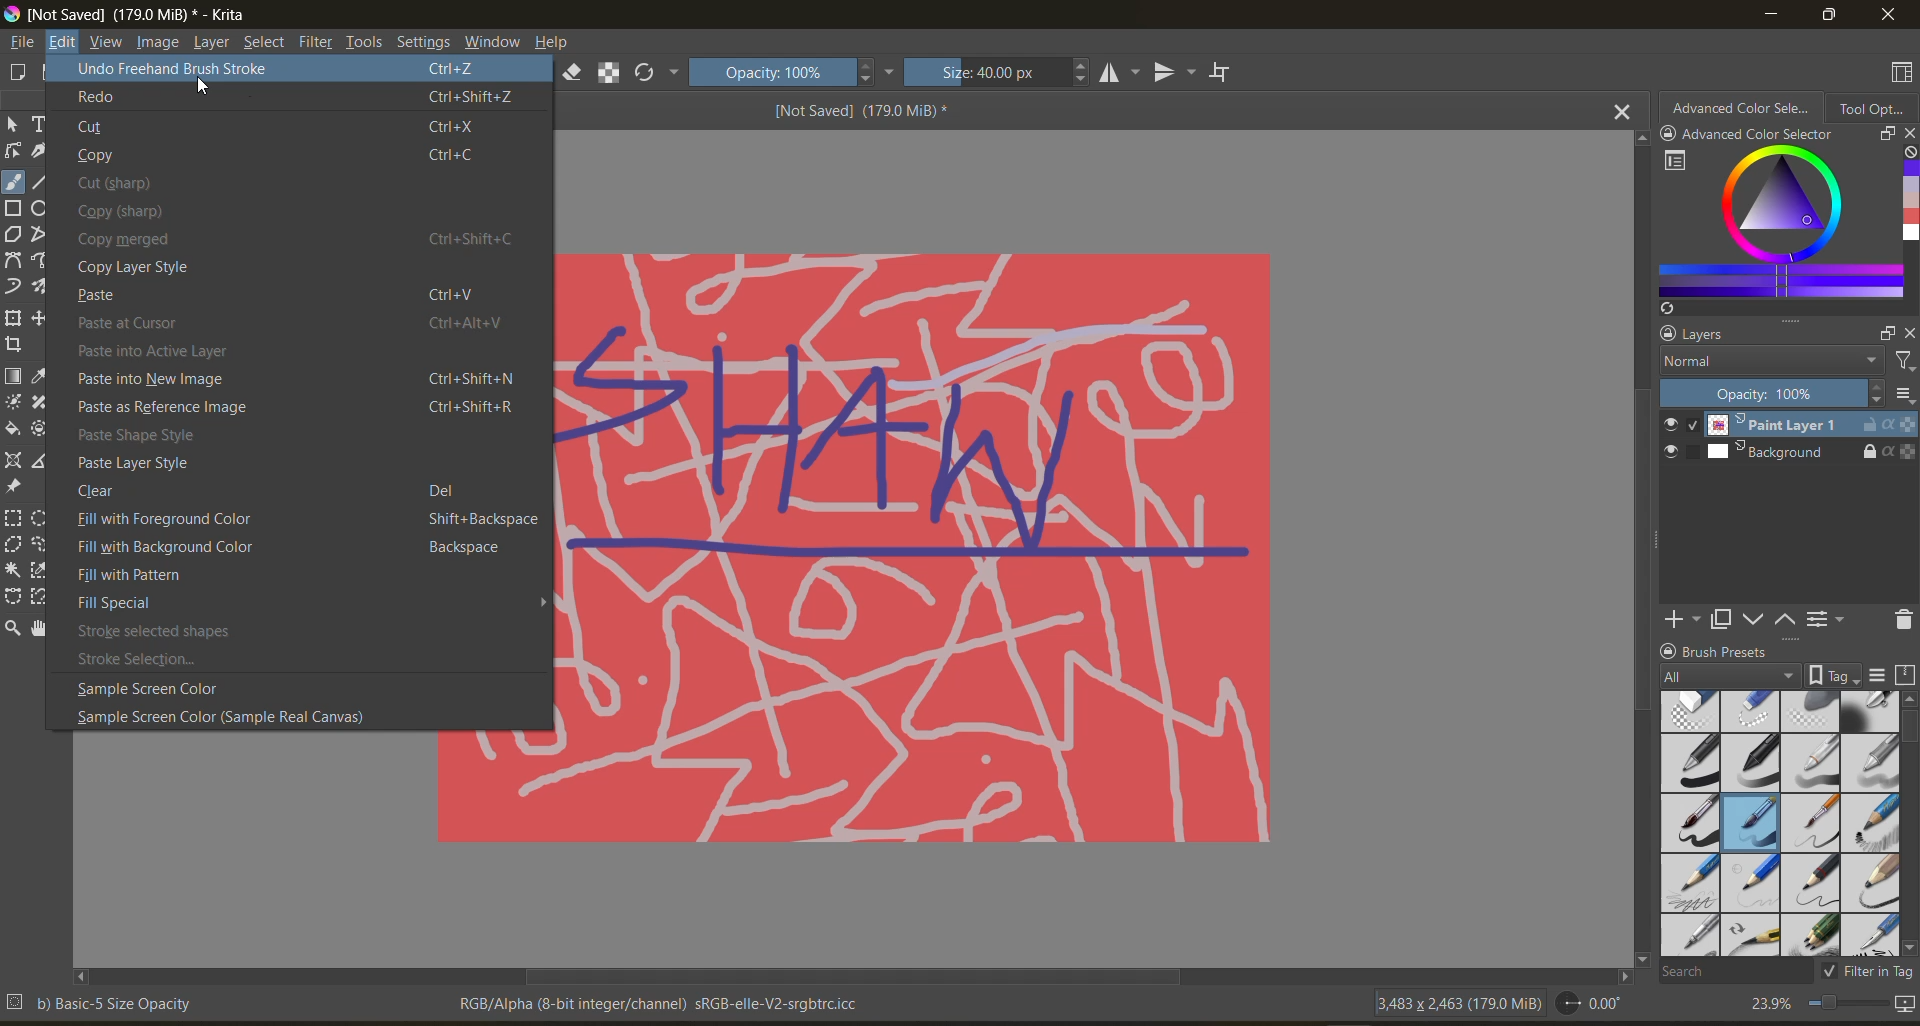 This screenshot has height=1026, width=1920. I want to click on paste into new image   Ctrl+Shift+N, so click(298, 380).